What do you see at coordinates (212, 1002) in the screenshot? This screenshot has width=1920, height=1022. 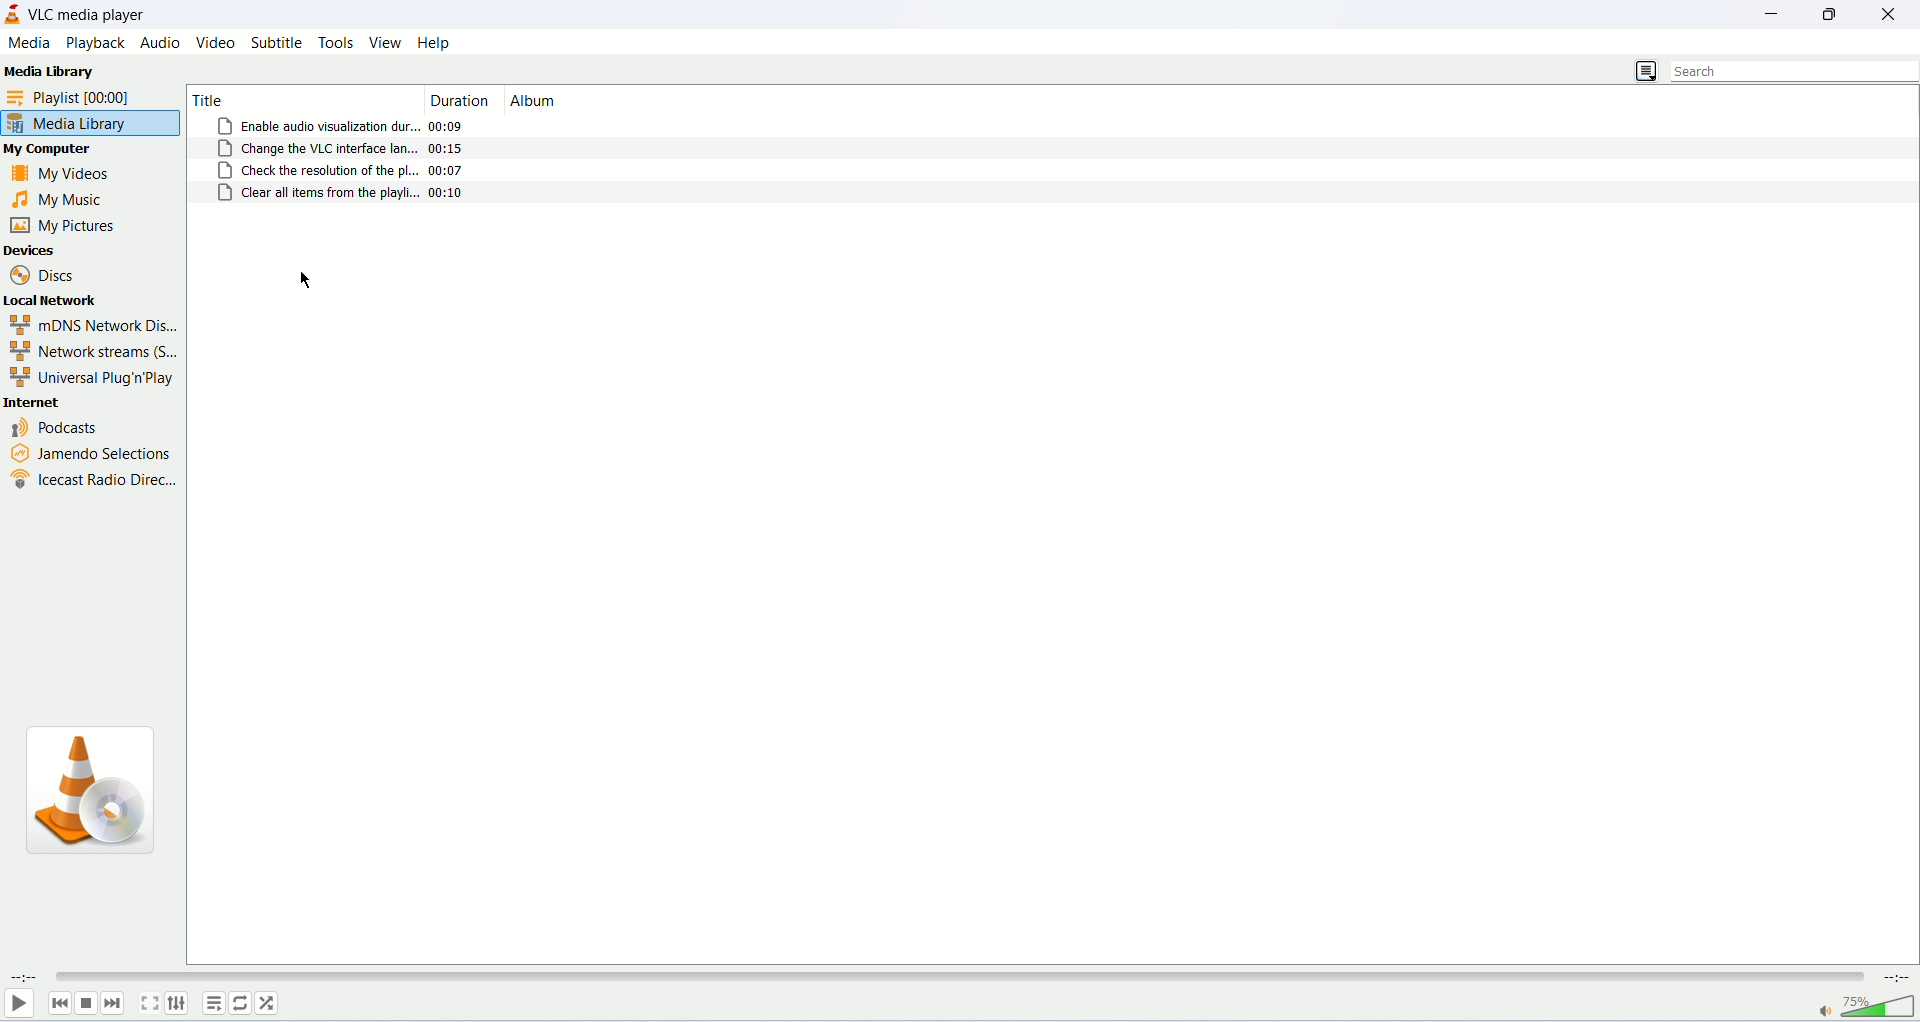 I see `playlist` at bounding box center [212, 1002].